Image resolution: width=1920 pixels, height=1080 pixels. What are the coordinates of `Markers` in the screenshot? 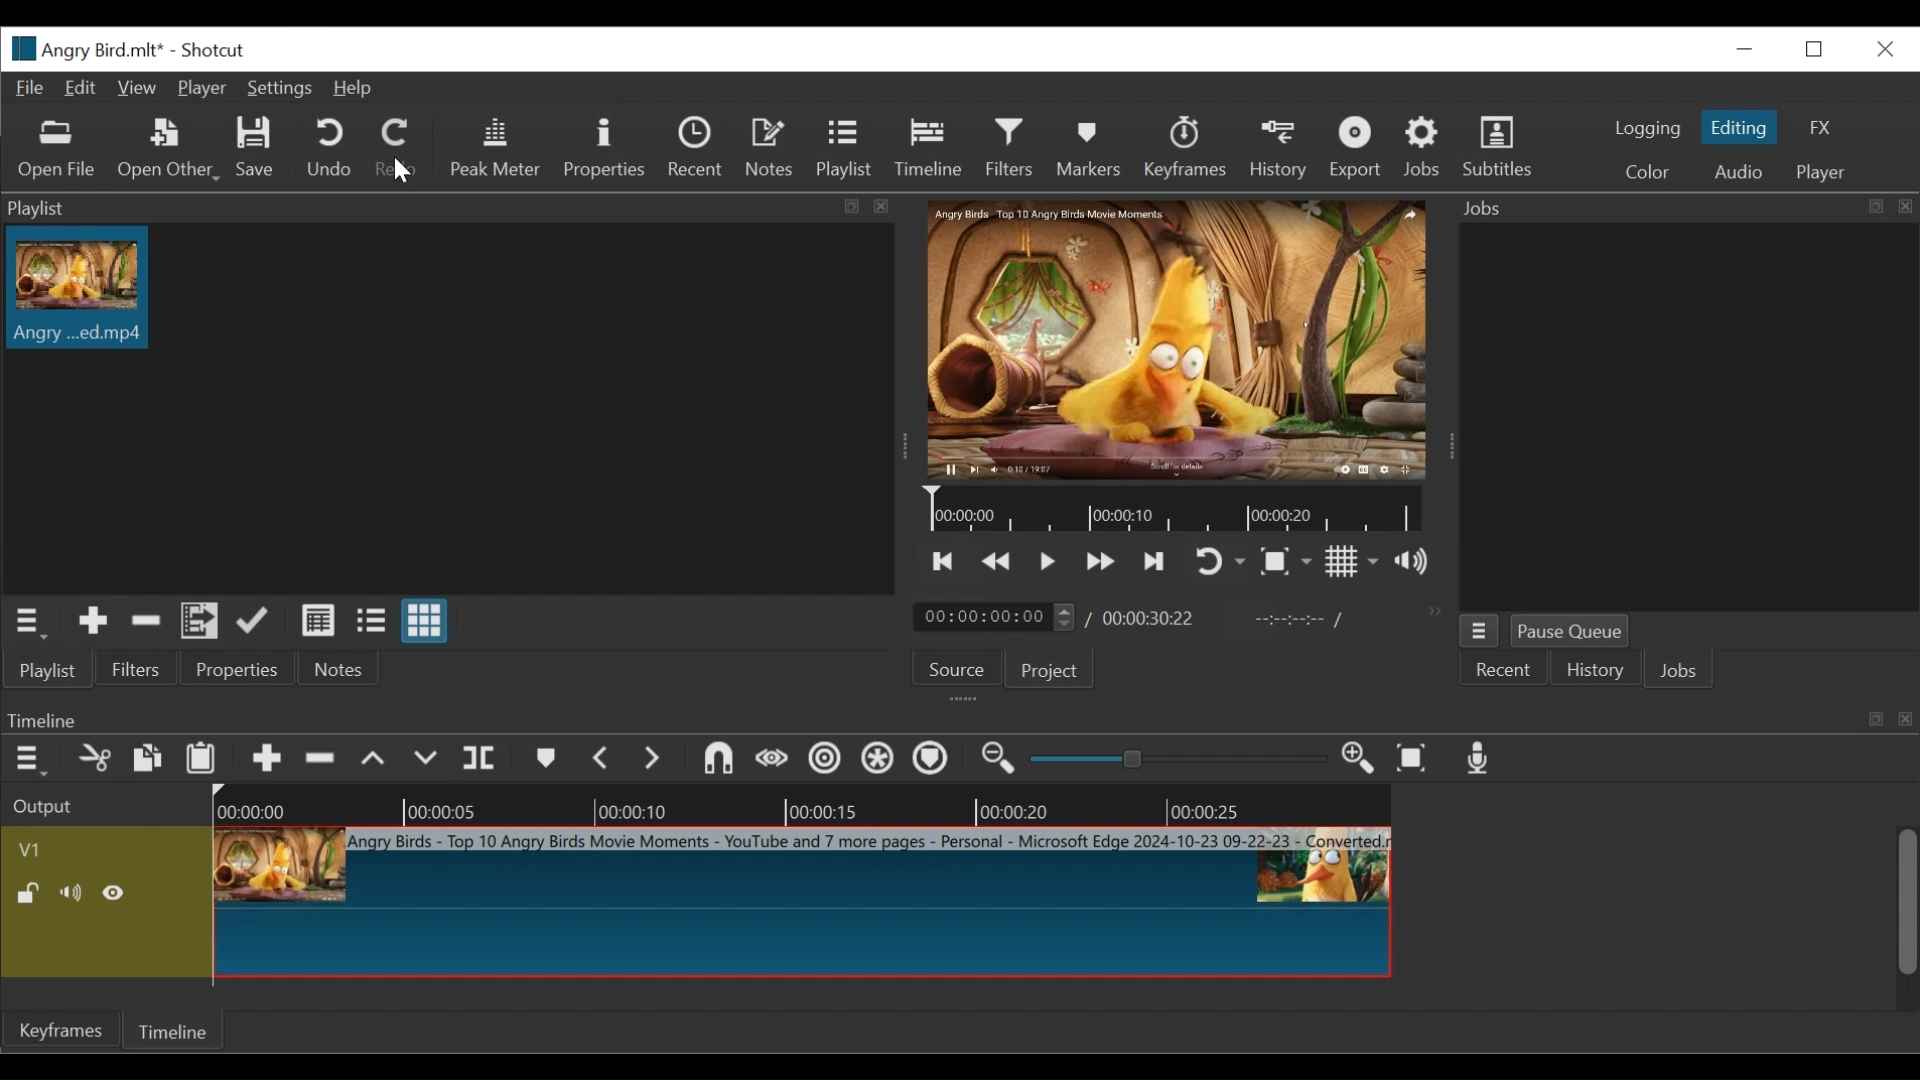 It's located at (1085, 147).